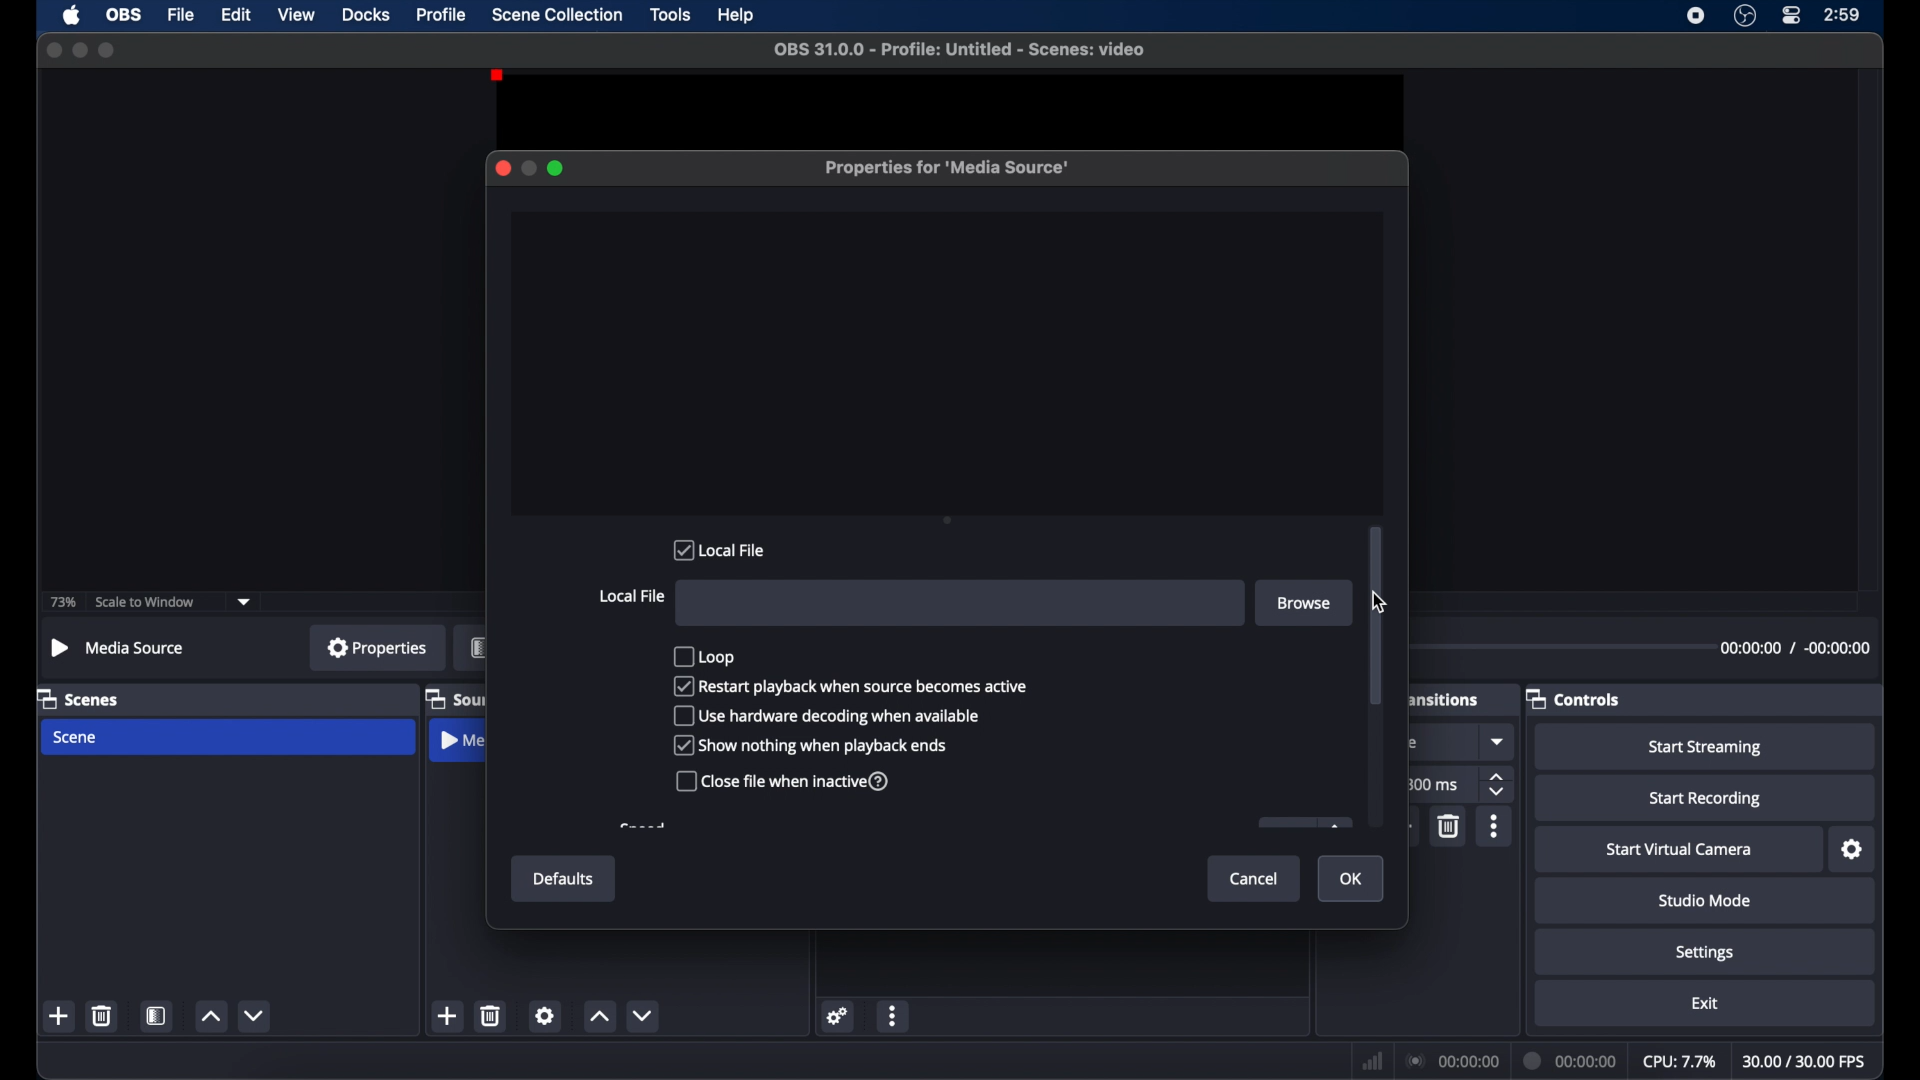 The image size is (1920, 1080). What do you see at coordinates (1706, 747) in the screenshot?
I see `start streaming` at bounding box center [1706, 747].